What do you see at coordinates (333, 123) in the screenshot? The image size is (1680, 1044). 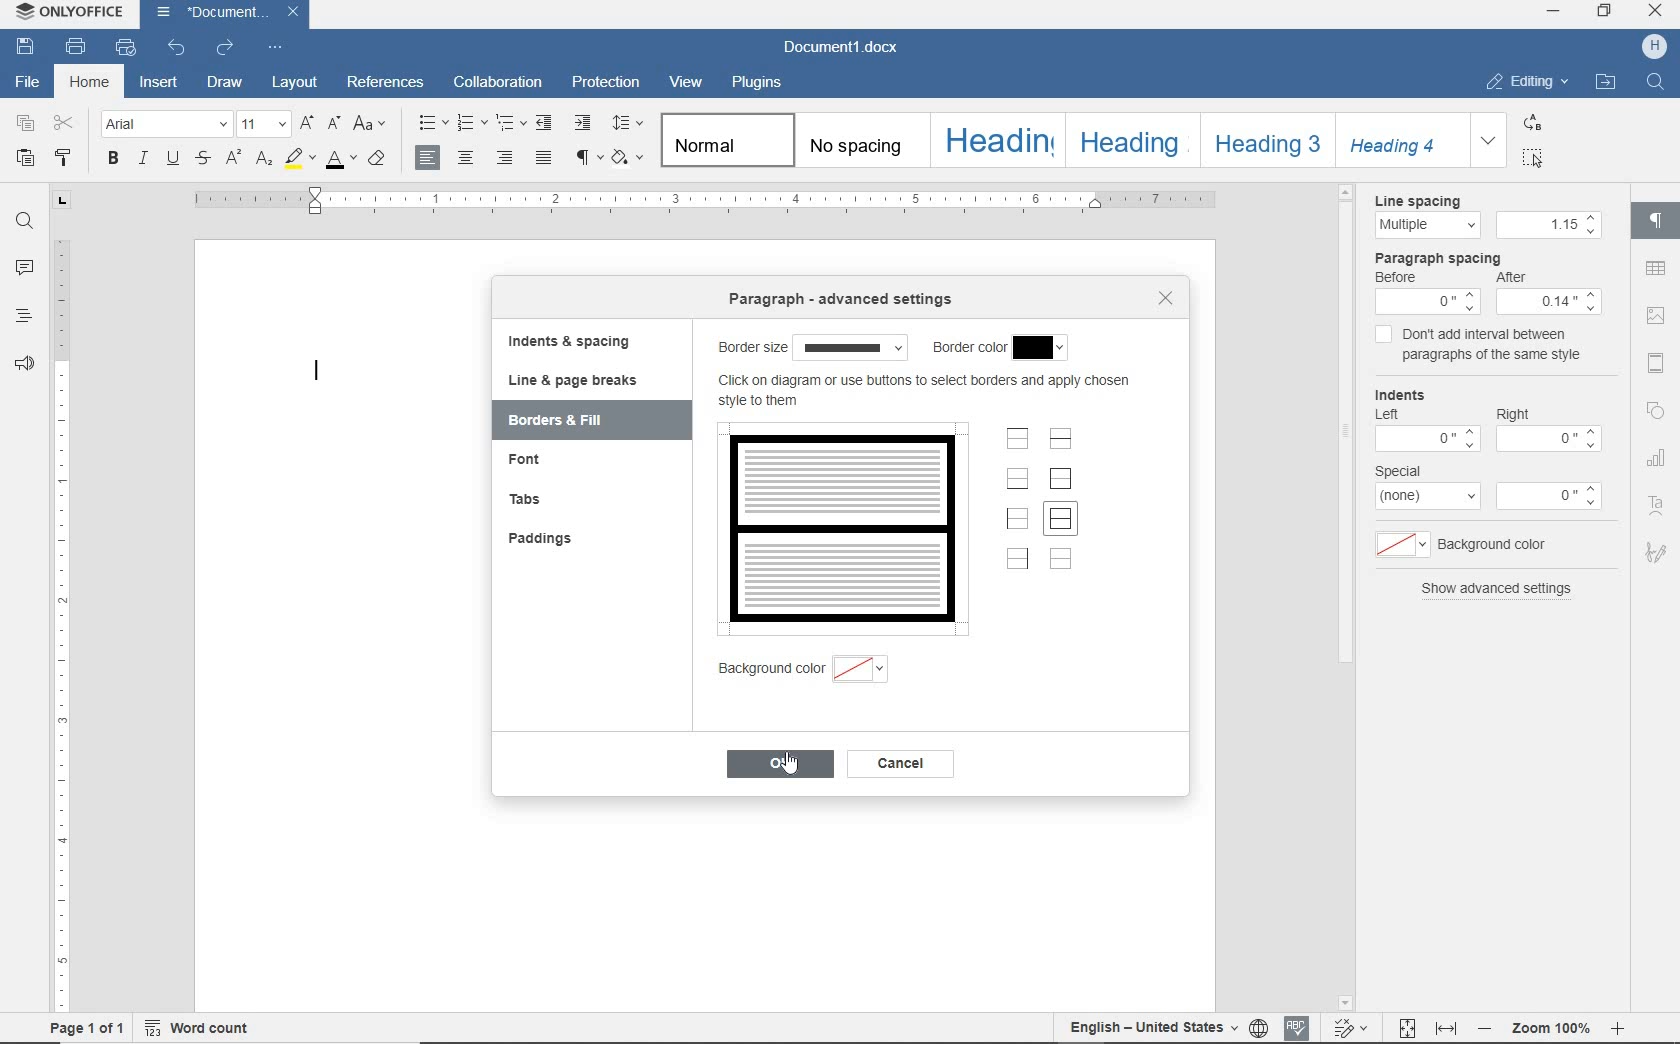 I see `decrement font size` at bounding box center [333, 123].